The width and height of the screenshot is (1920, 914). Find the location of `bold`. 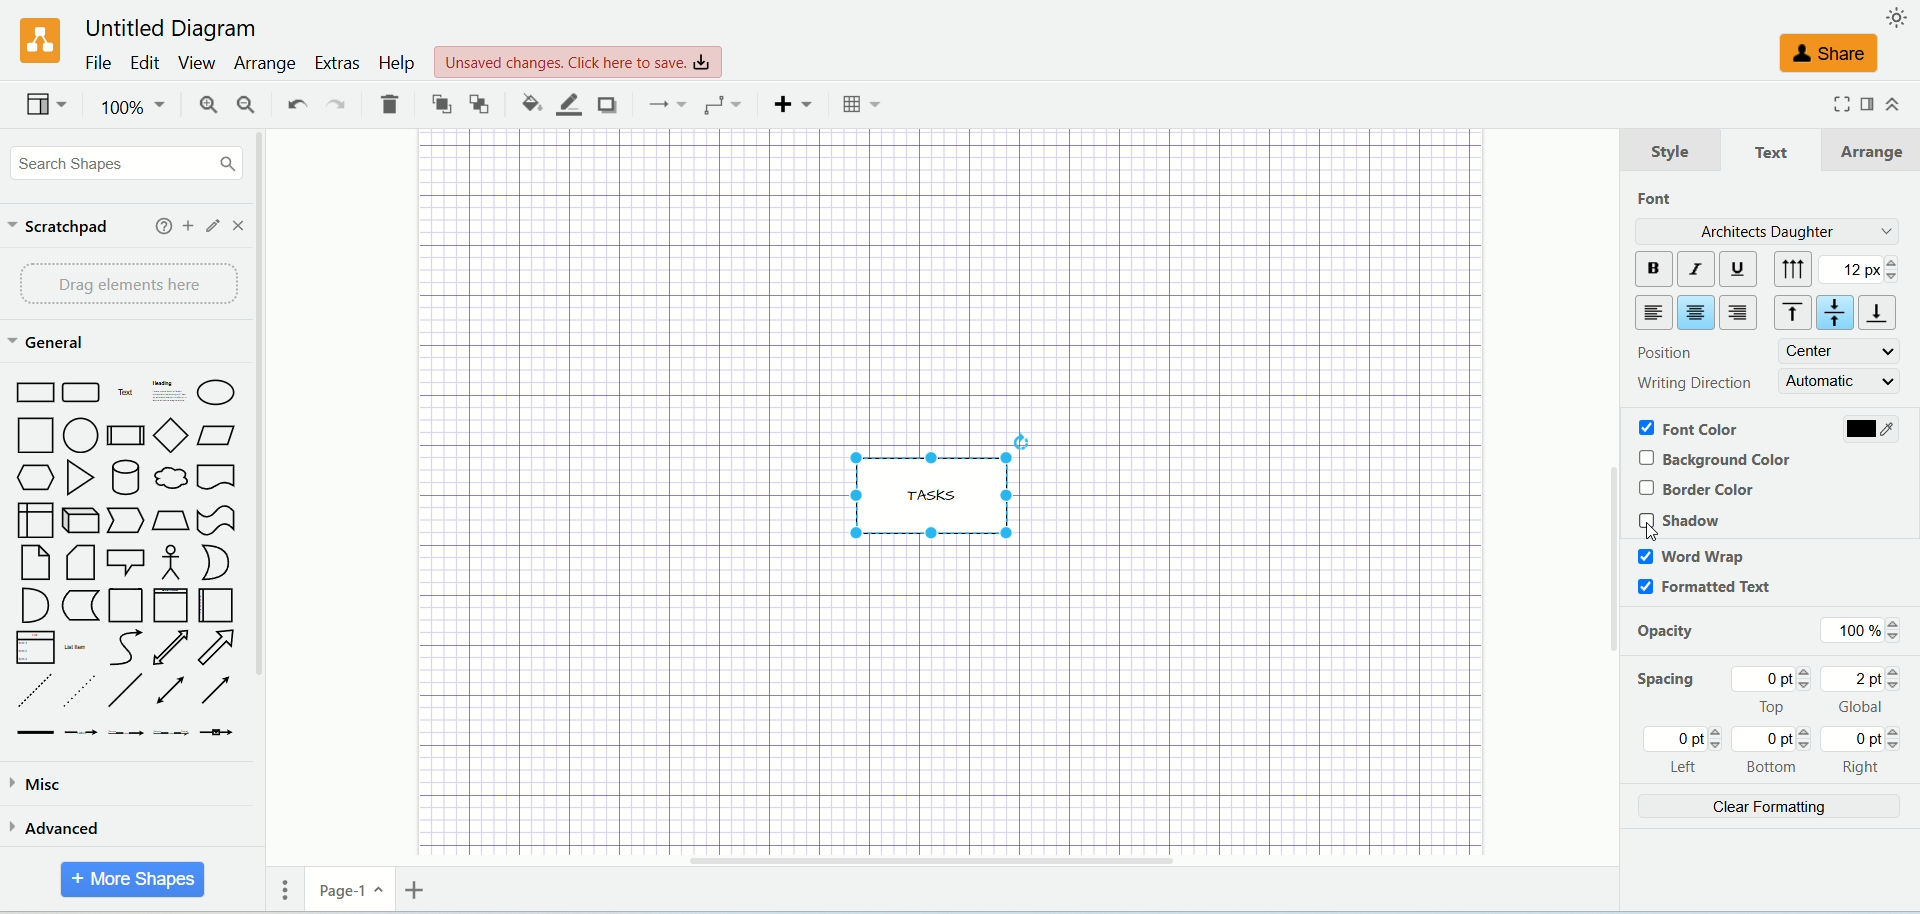

bold is located at coordinates (1651, 270).